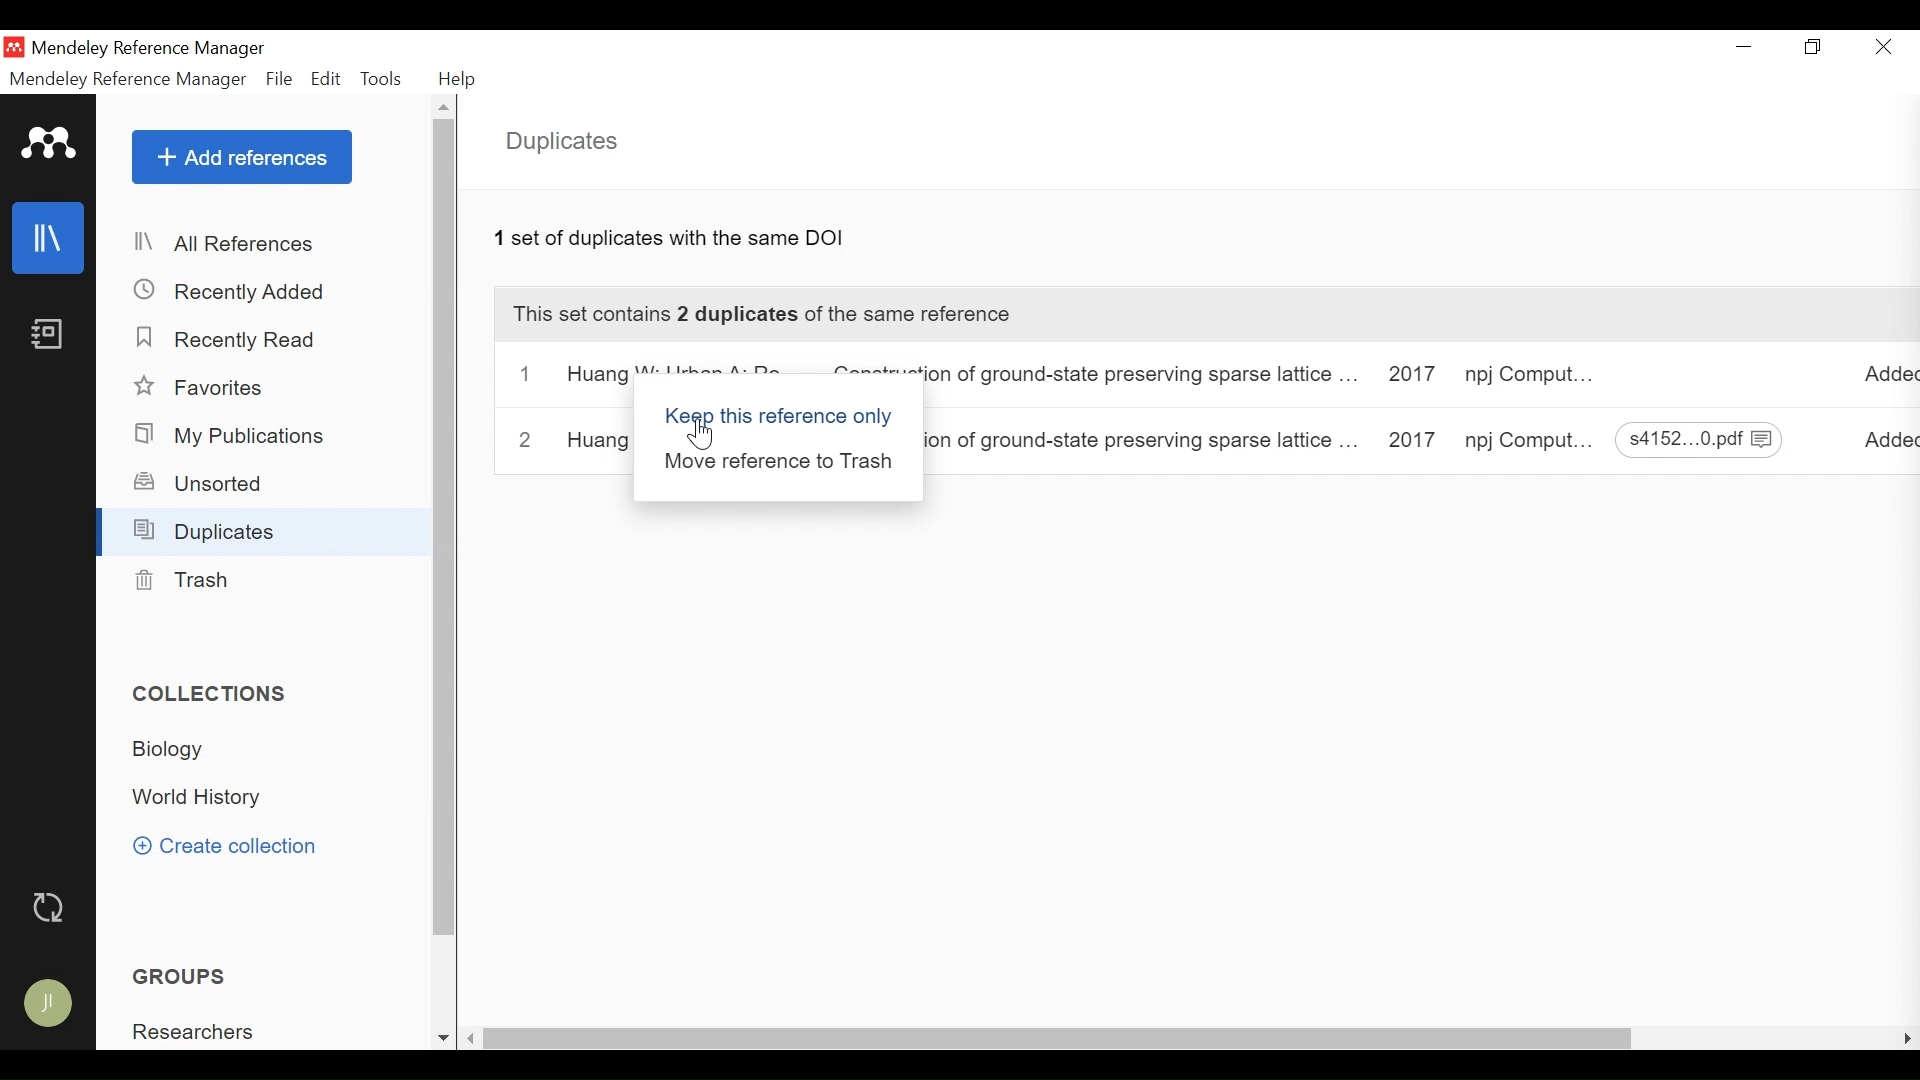 Image resolution: width=1920 pixels, height=1080 pixels. Describe the element at coordinates (243, 158) in the screenshot. I see `Add References` at that location.